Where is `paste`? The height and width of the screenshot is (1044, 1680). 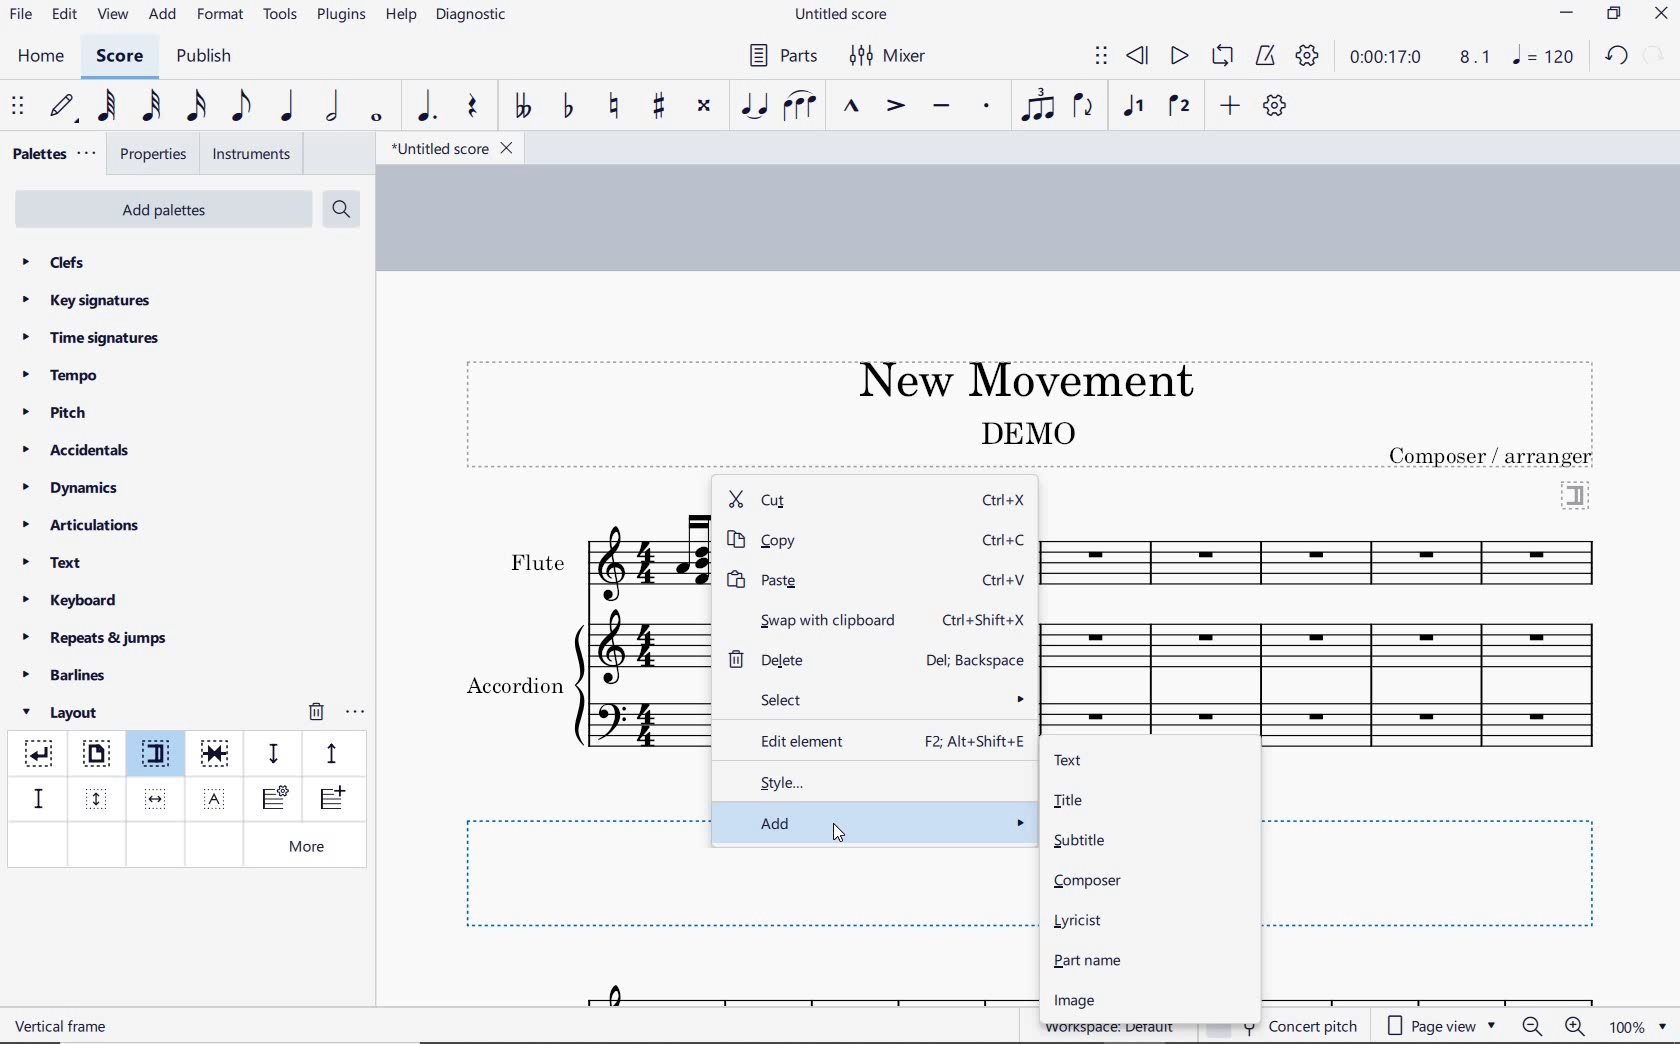
paste is located at coordinates (831, 580).